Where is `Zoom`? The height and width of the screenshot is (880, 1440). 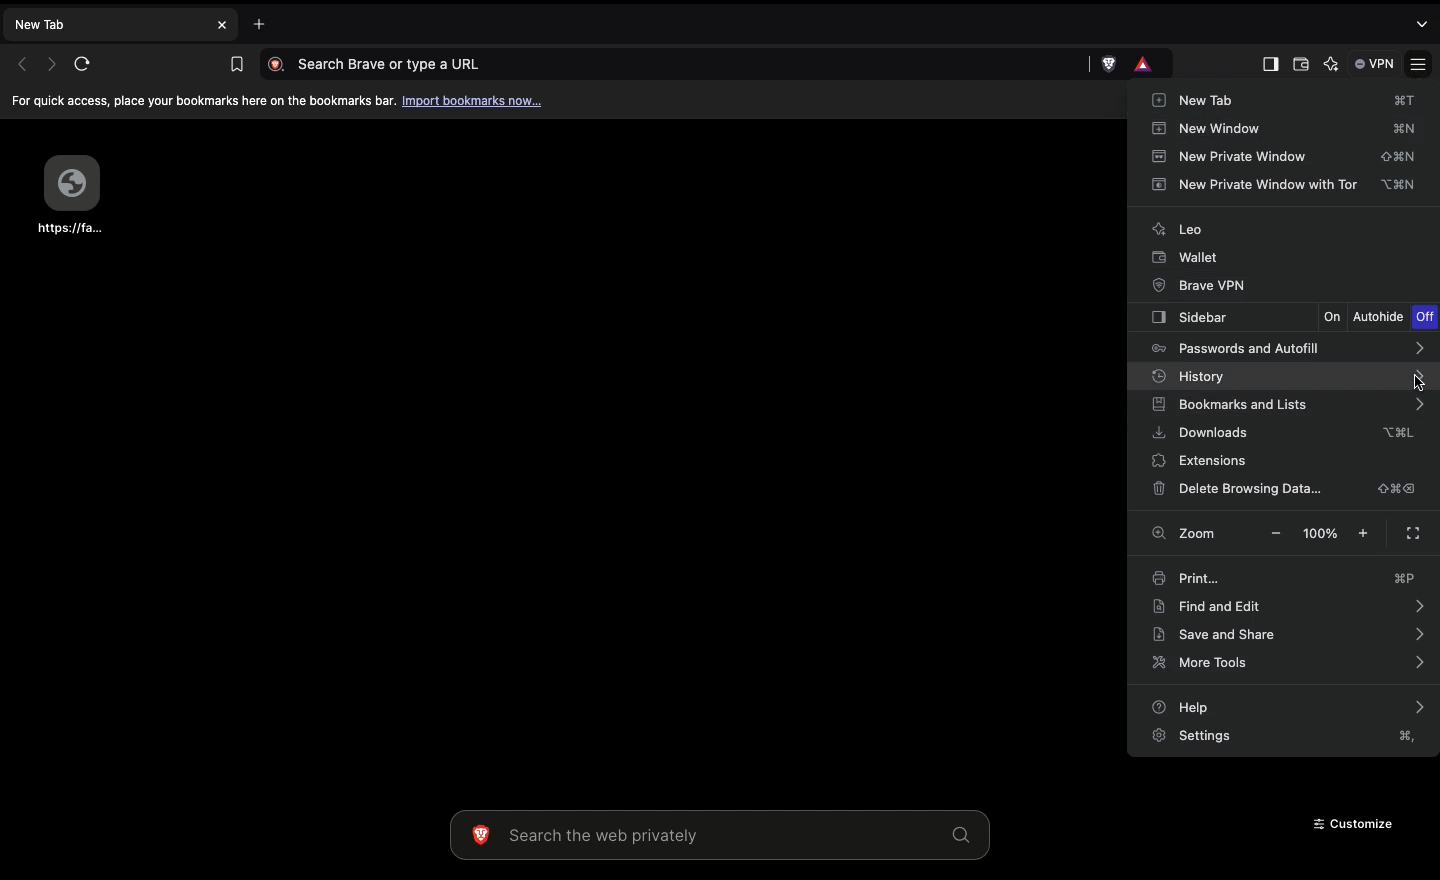 Zoom is located at coordinates (1250, 534).